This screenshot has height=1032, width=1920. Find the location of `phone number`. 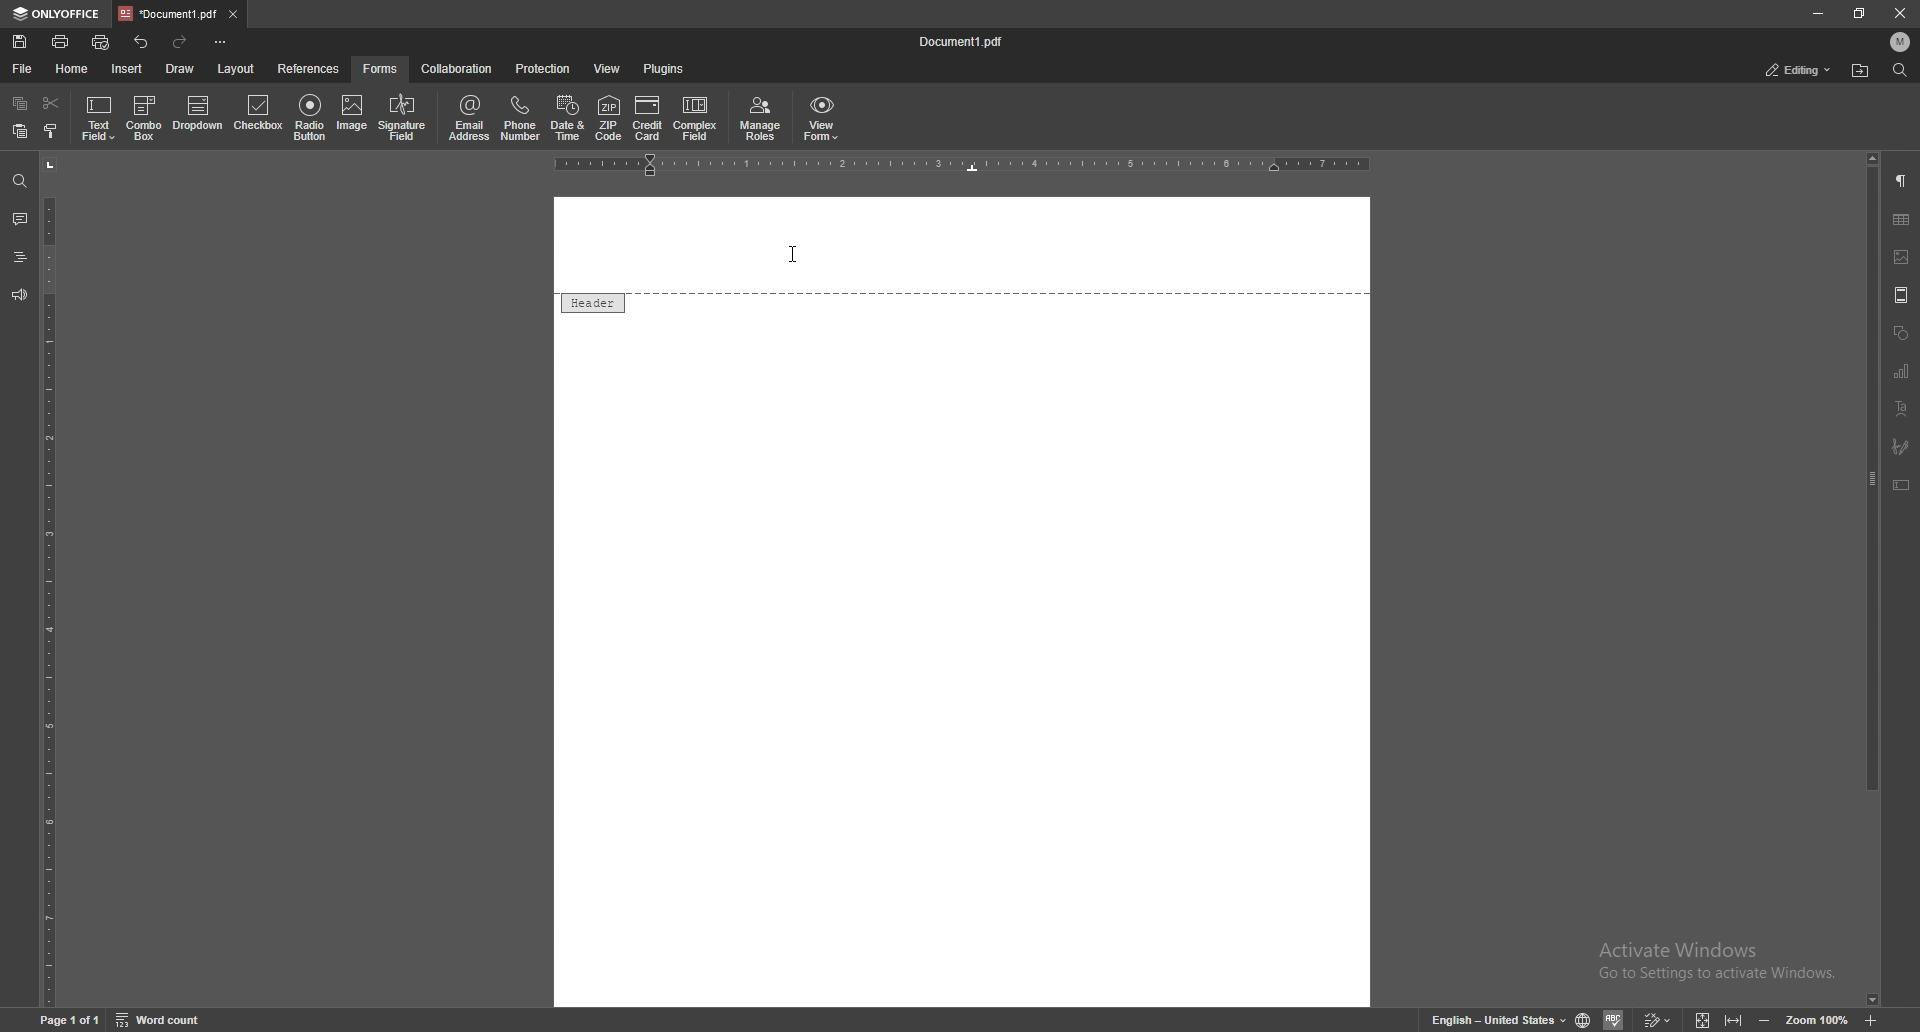

phone number is located at coordinates (520, 118).